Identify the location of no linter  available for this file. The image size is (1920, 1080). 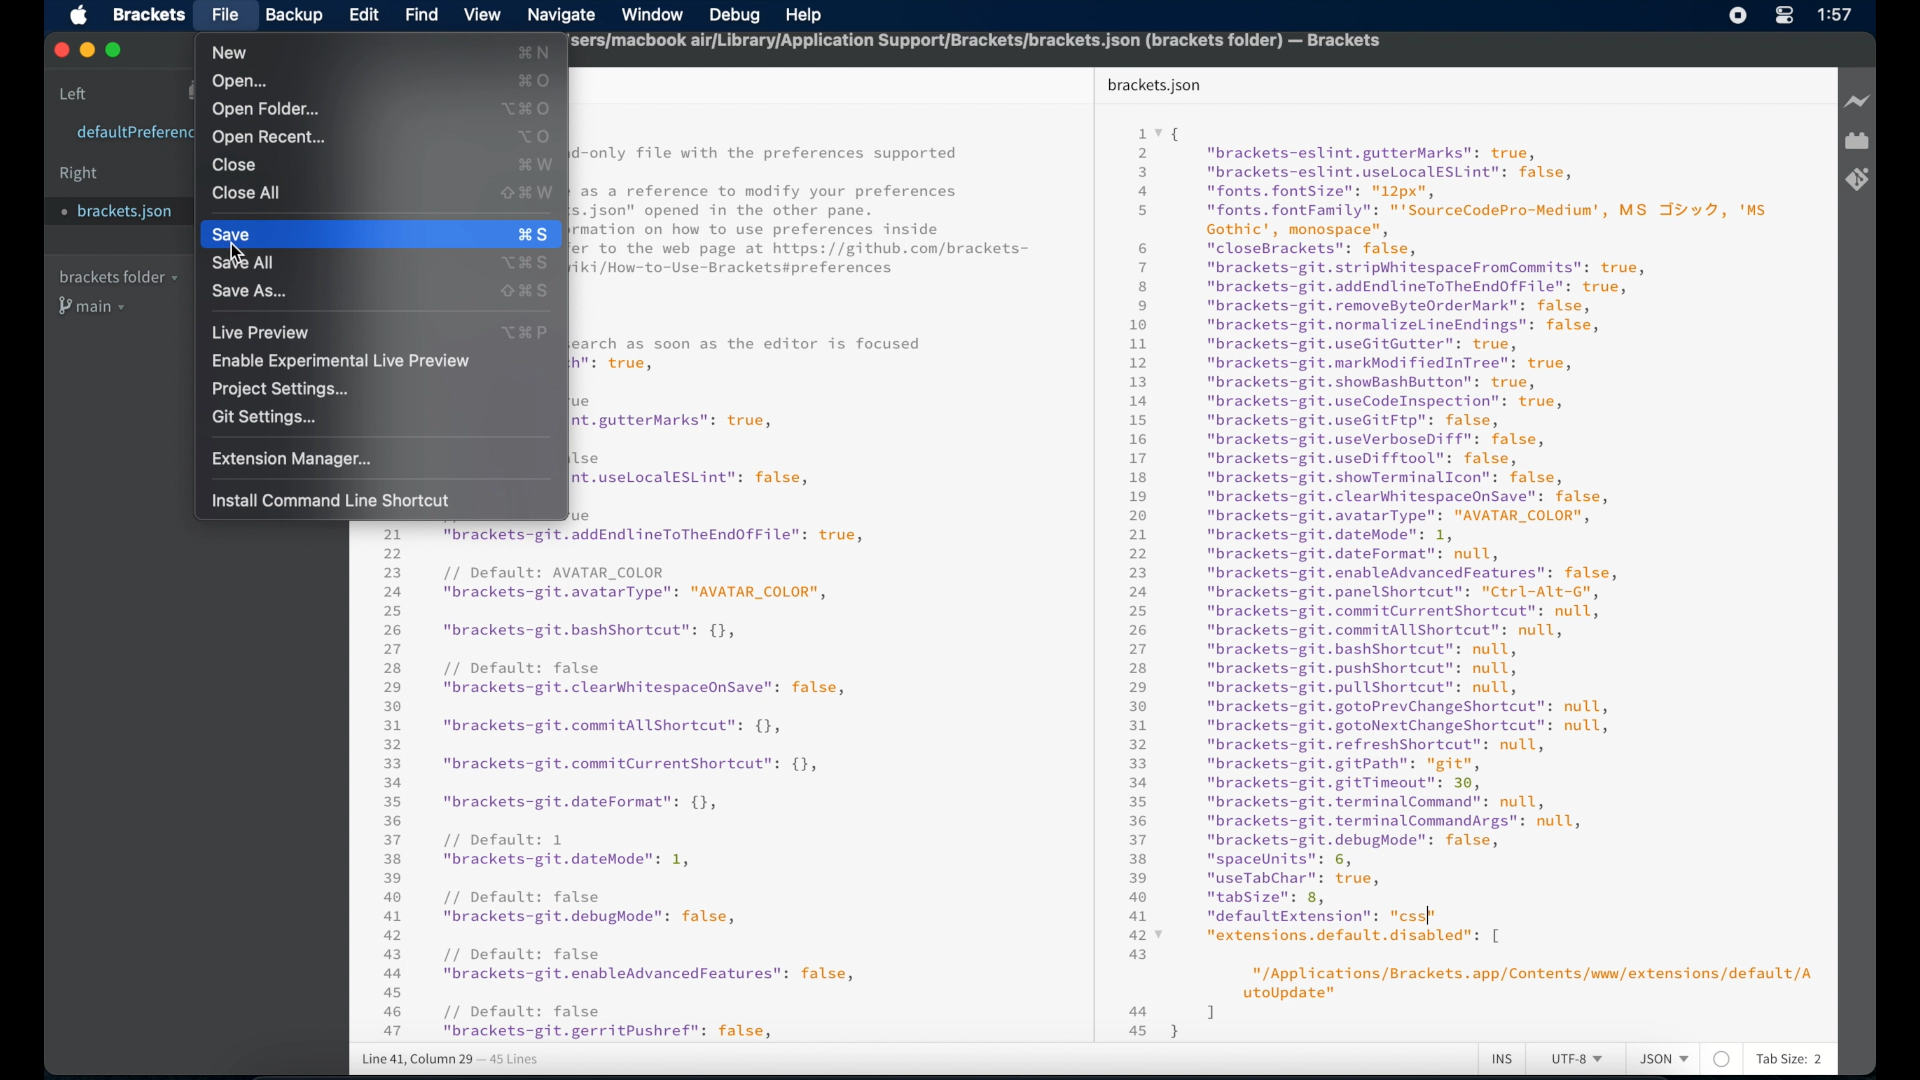
(1721, 1060).